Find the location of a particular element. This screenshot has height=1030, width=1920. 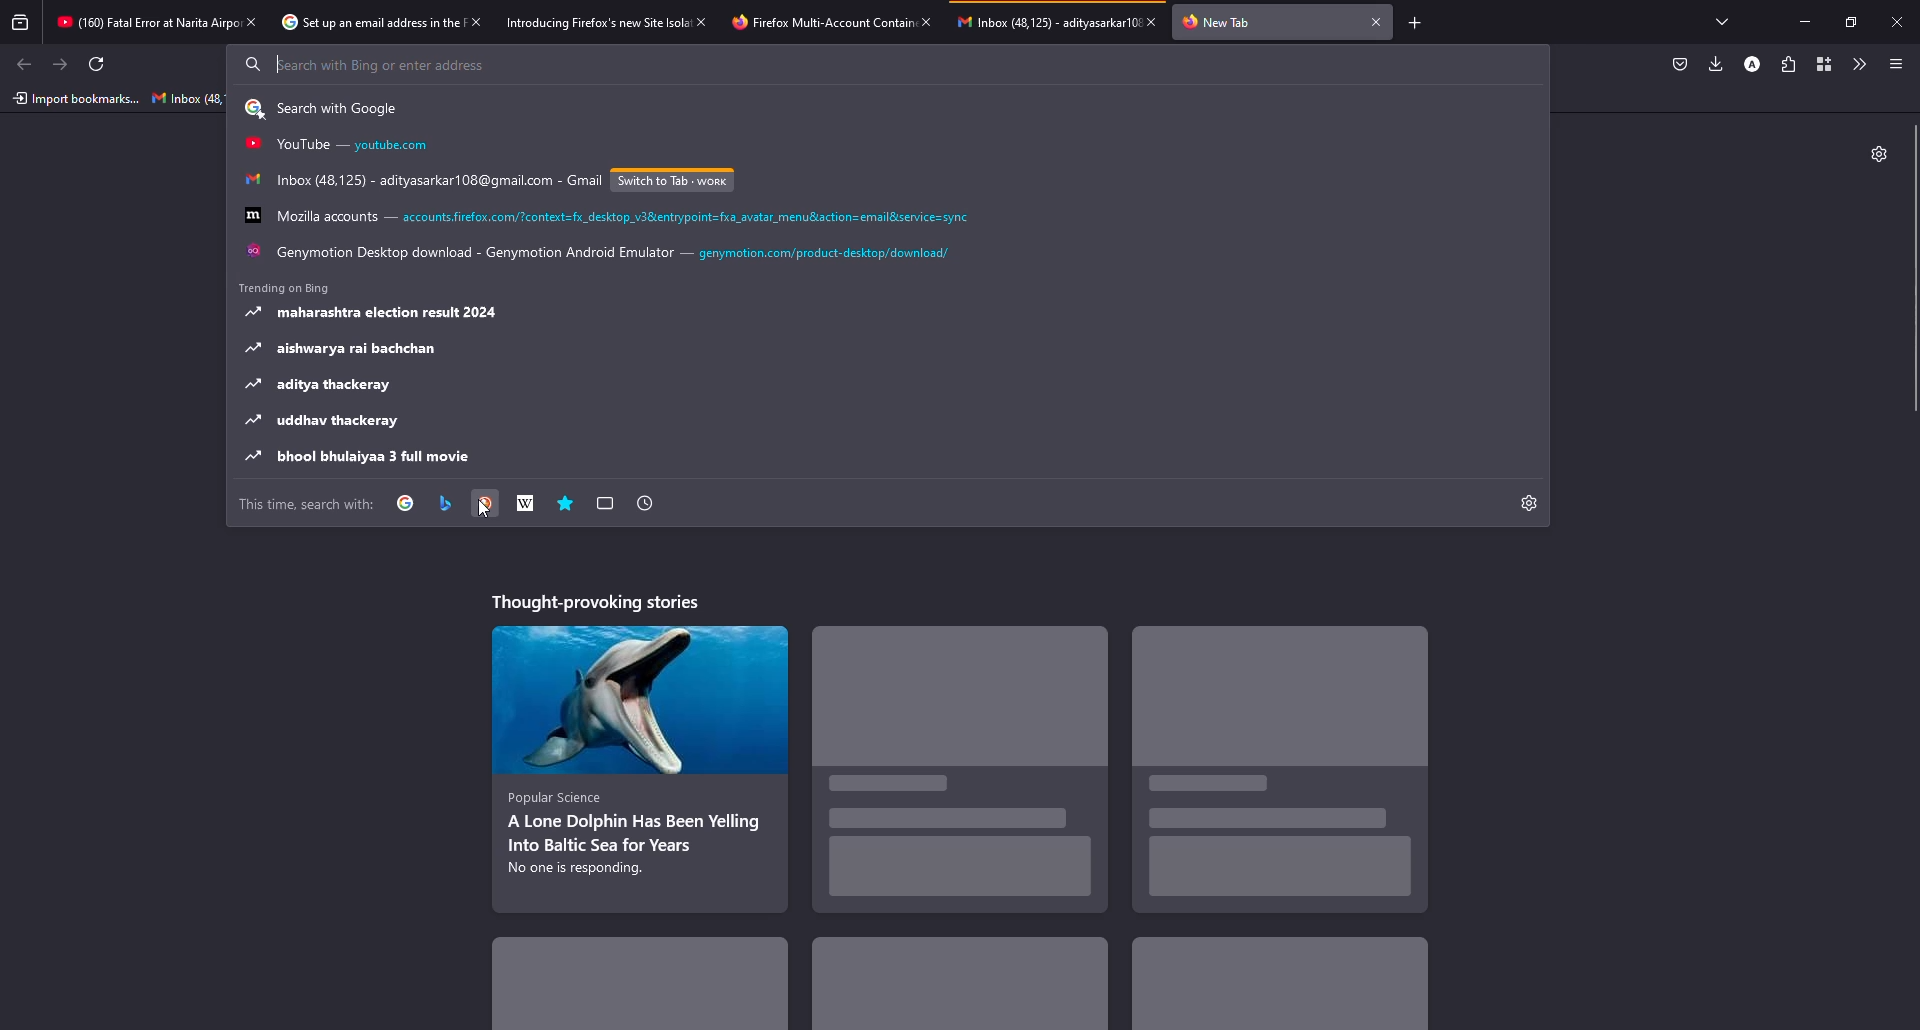

stories is located at coordinates (962, 777).